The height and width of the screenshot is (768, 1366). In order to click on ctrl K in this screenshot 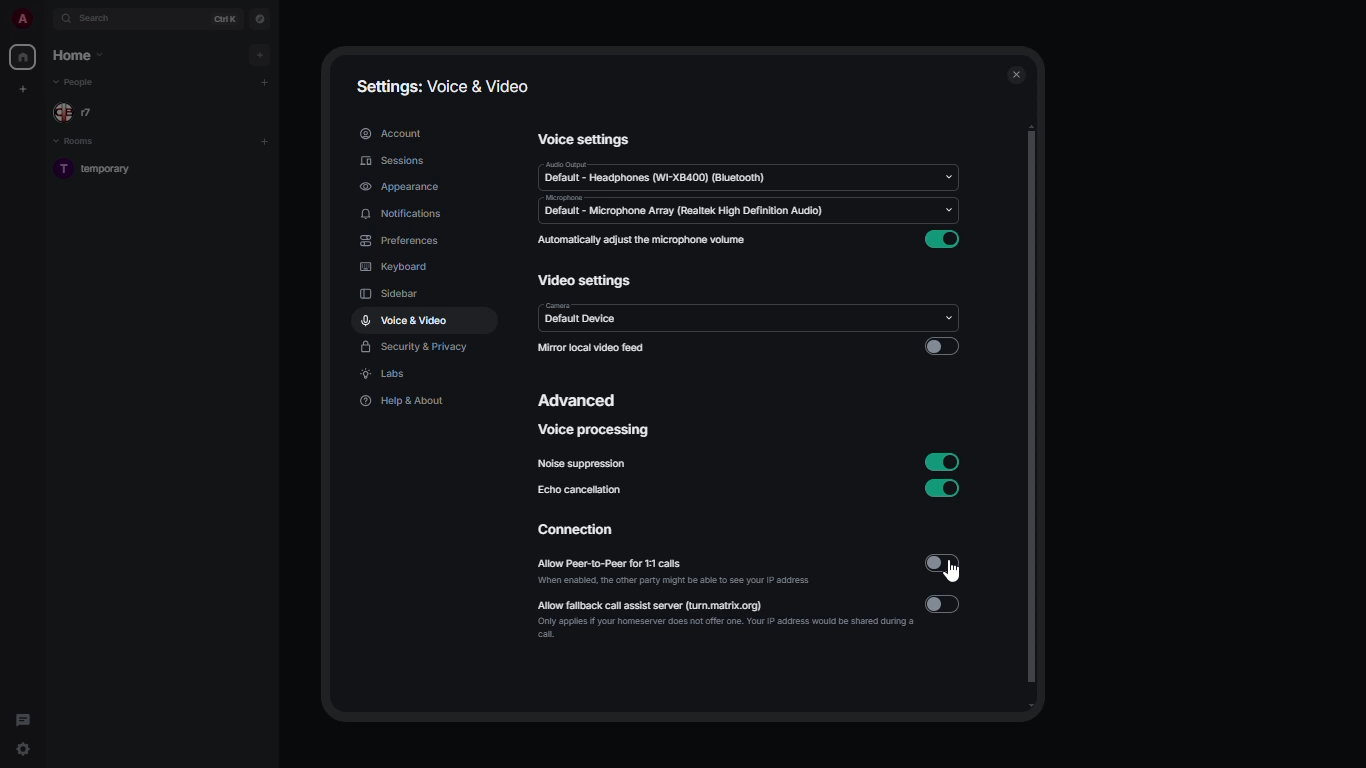, I will do `click(226, 18)`.